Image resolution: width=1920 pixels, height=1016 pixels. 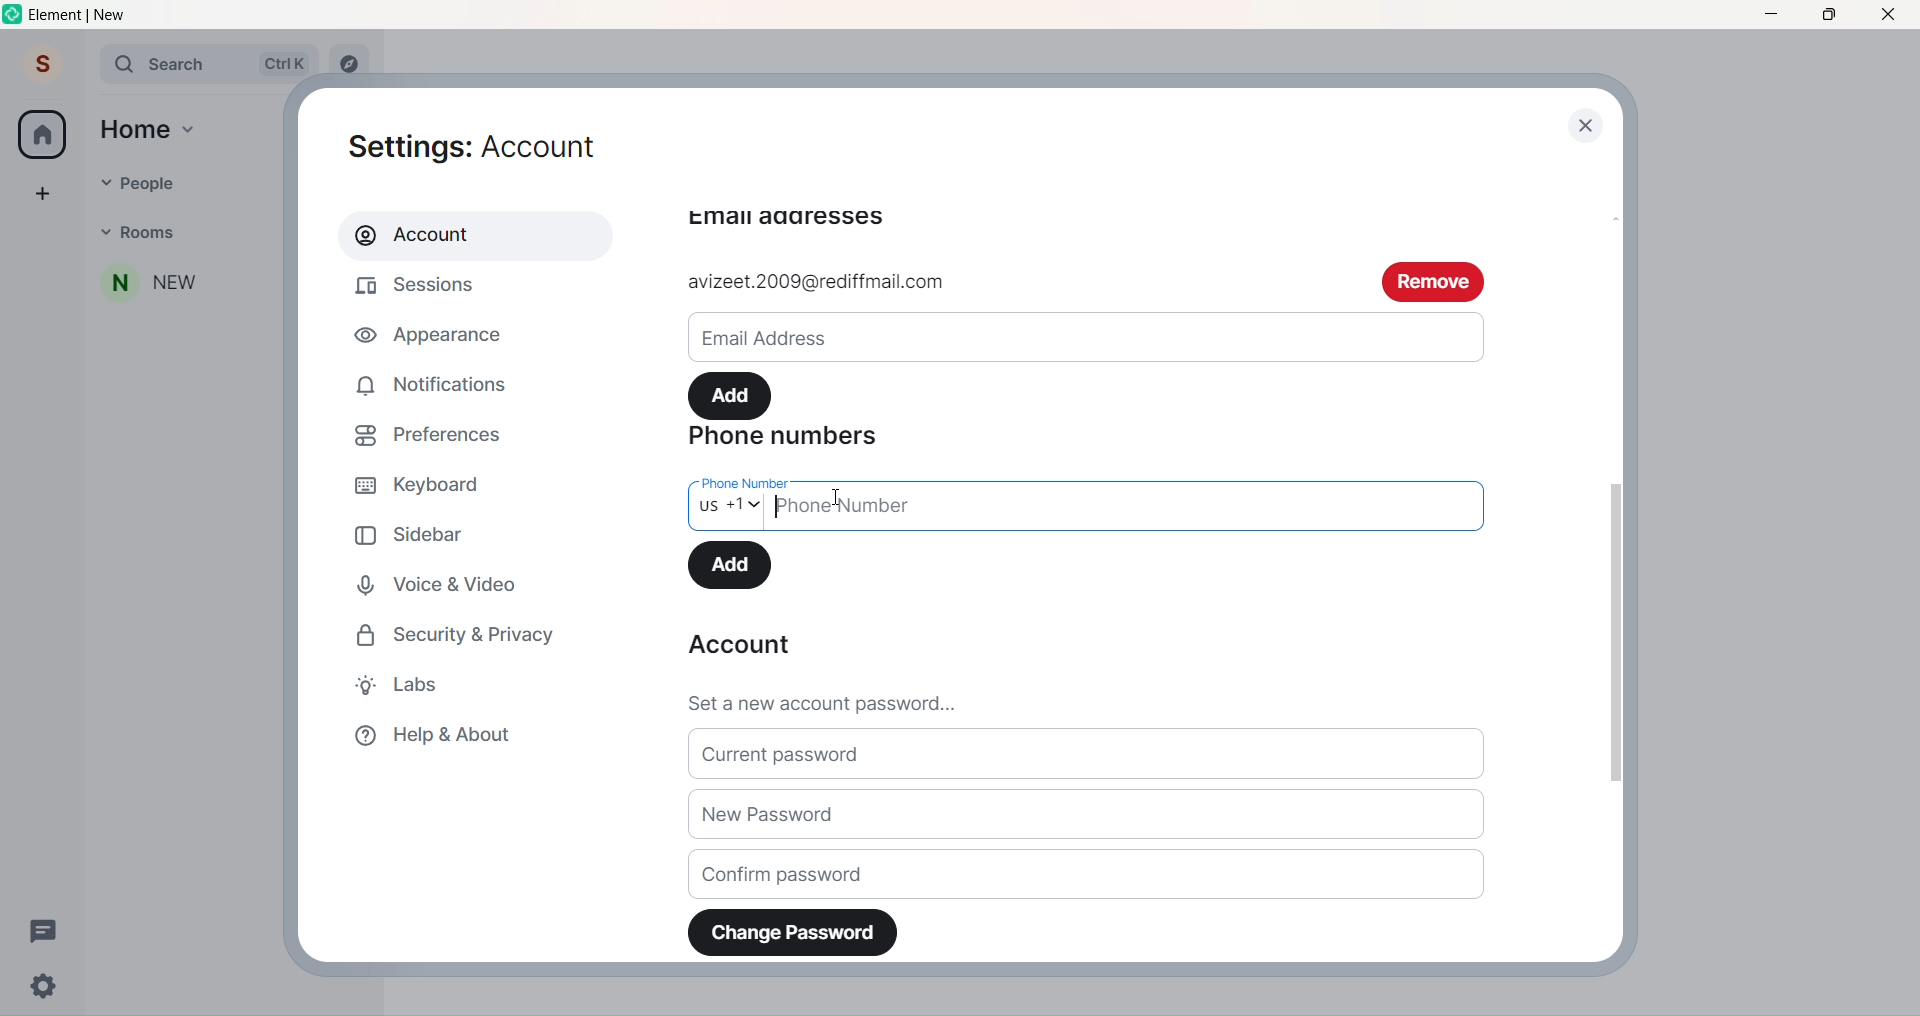 What do you see at coordinates (186, 283) in the screenshot?
I see `People added to Room` at bounding box center [186, 283].